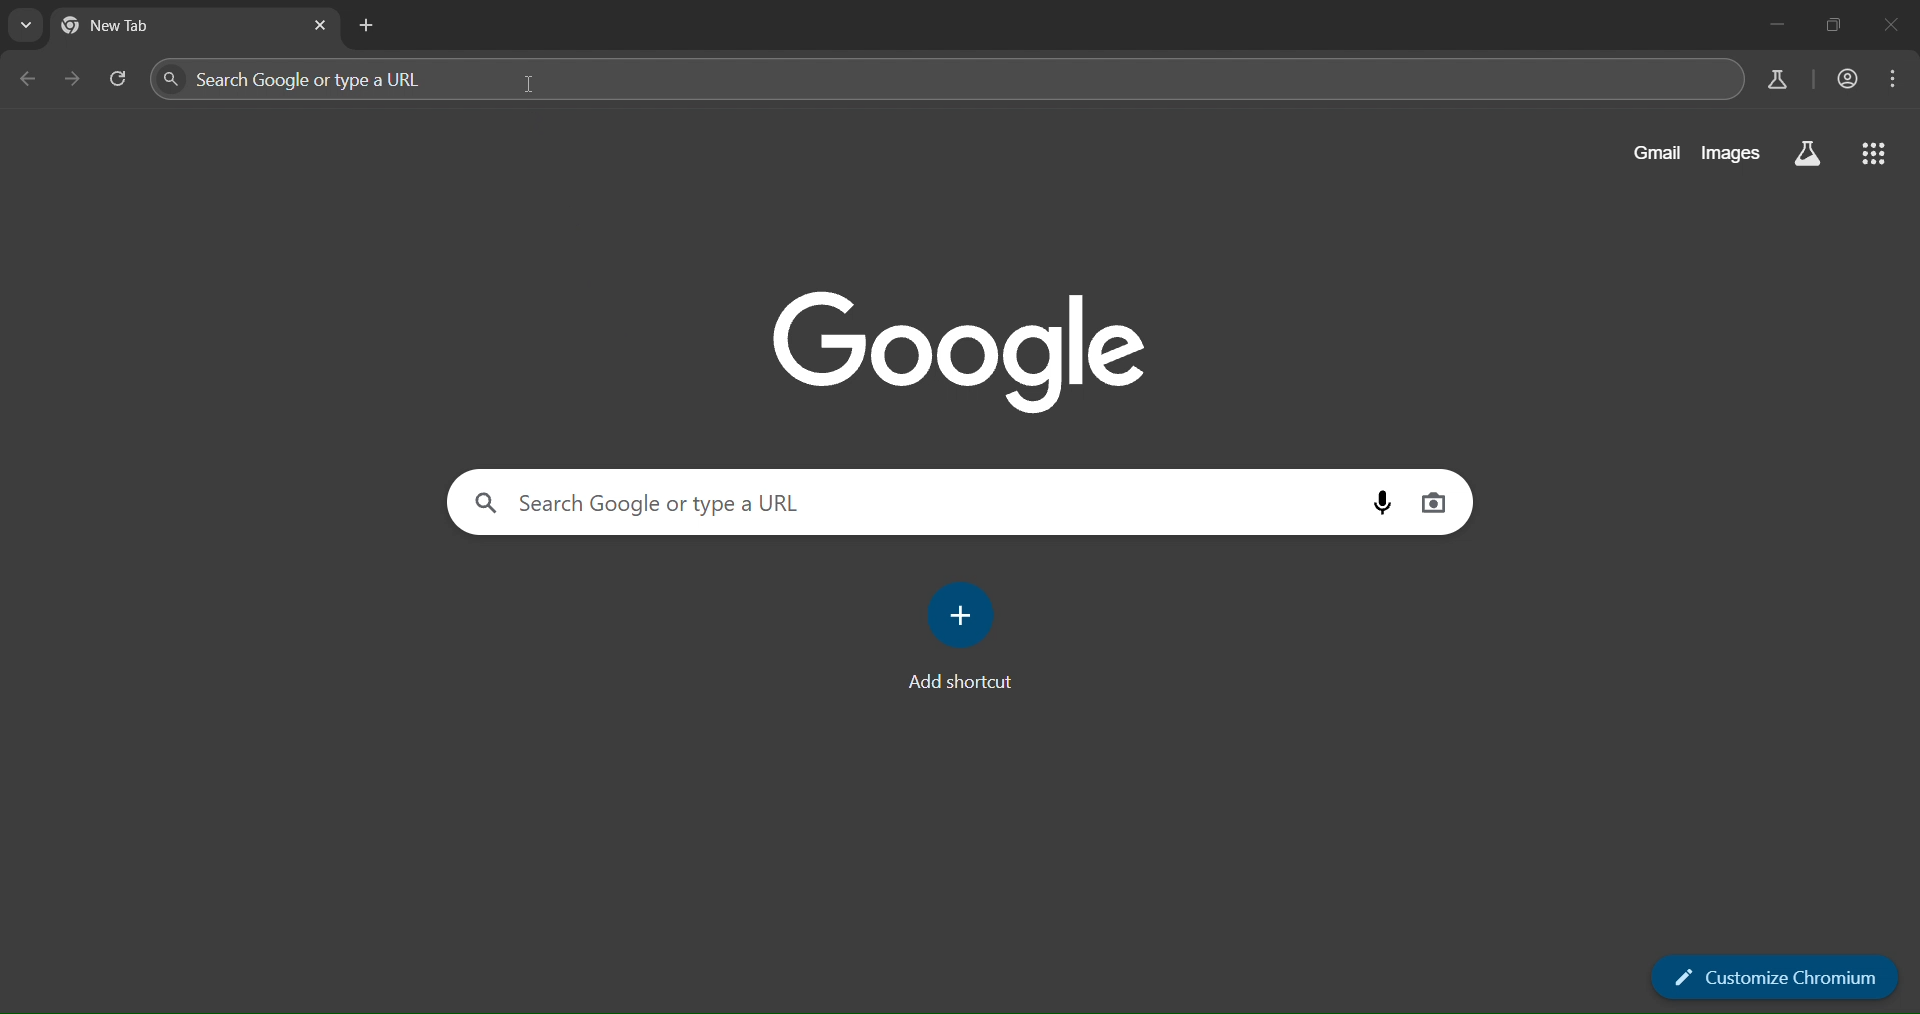 The image size is (1920, 1014). I want to click on close tab, so click(319, 25).